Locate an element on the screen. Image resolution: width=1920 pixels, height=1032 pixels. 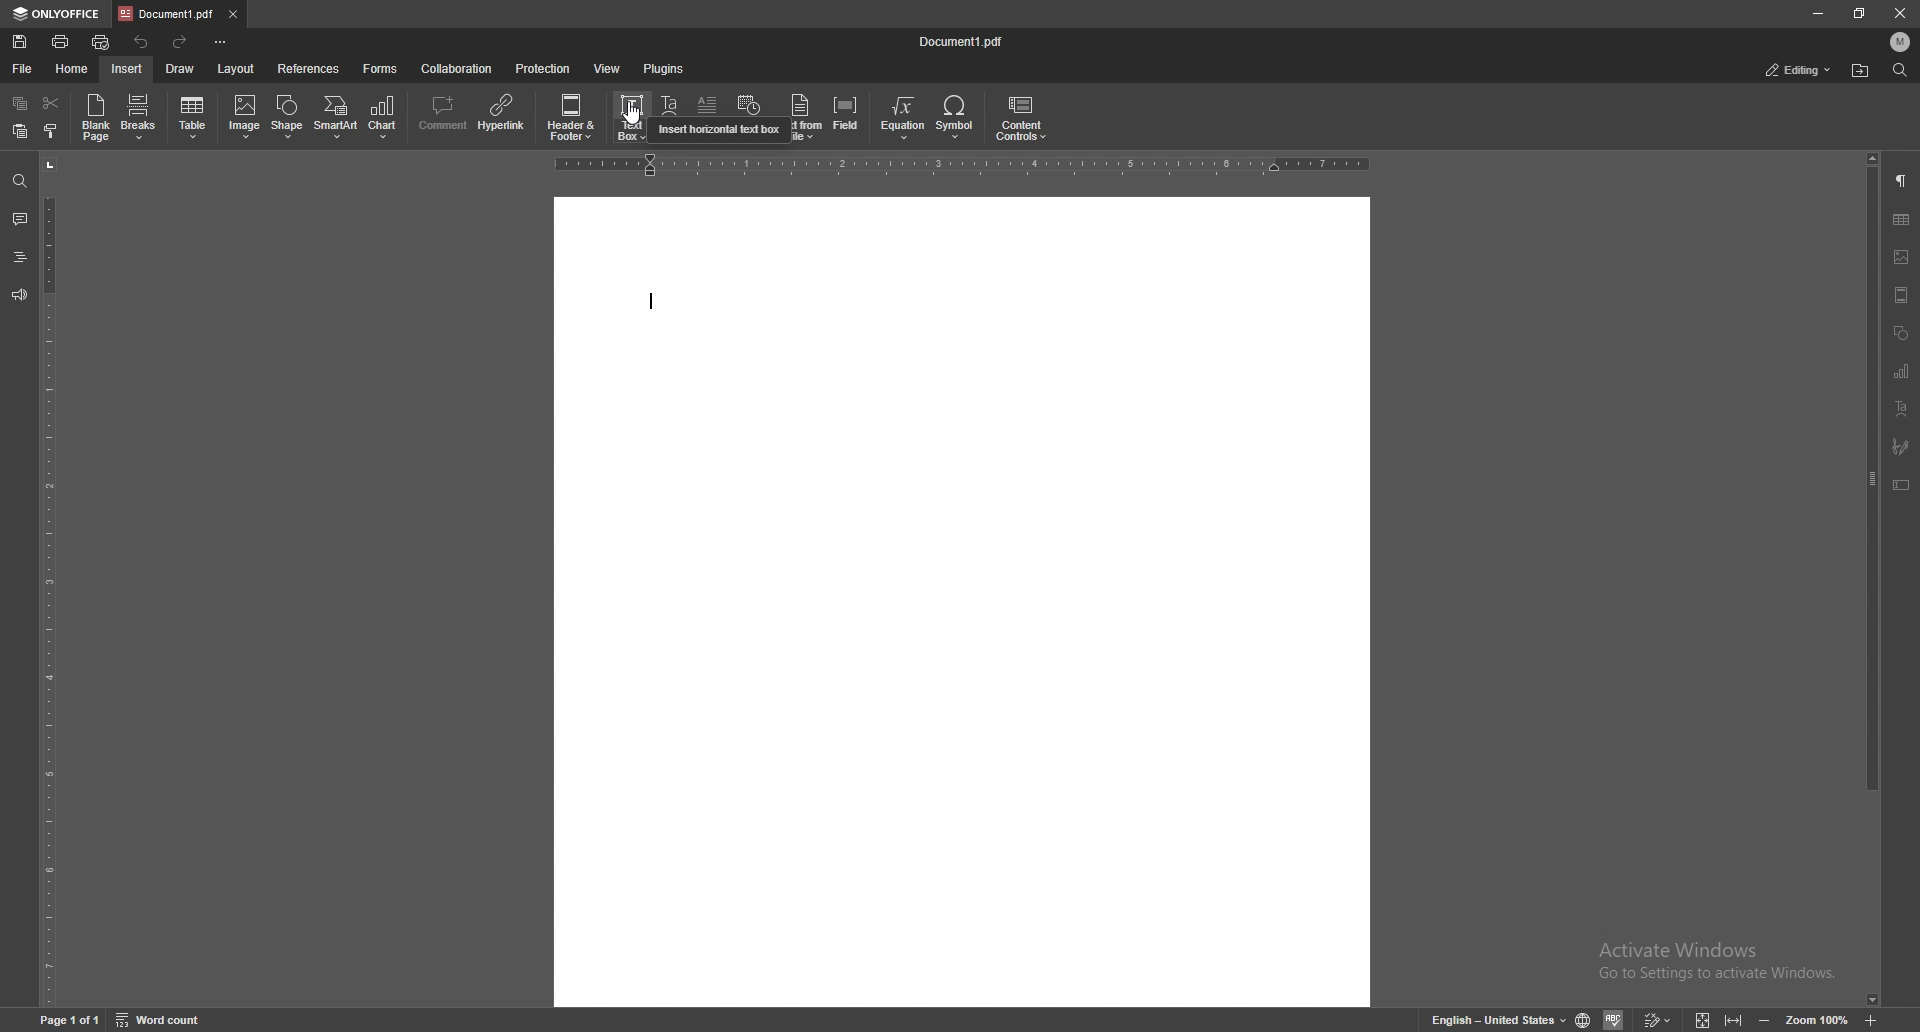
header and footer is located at coordinates (575, 116).